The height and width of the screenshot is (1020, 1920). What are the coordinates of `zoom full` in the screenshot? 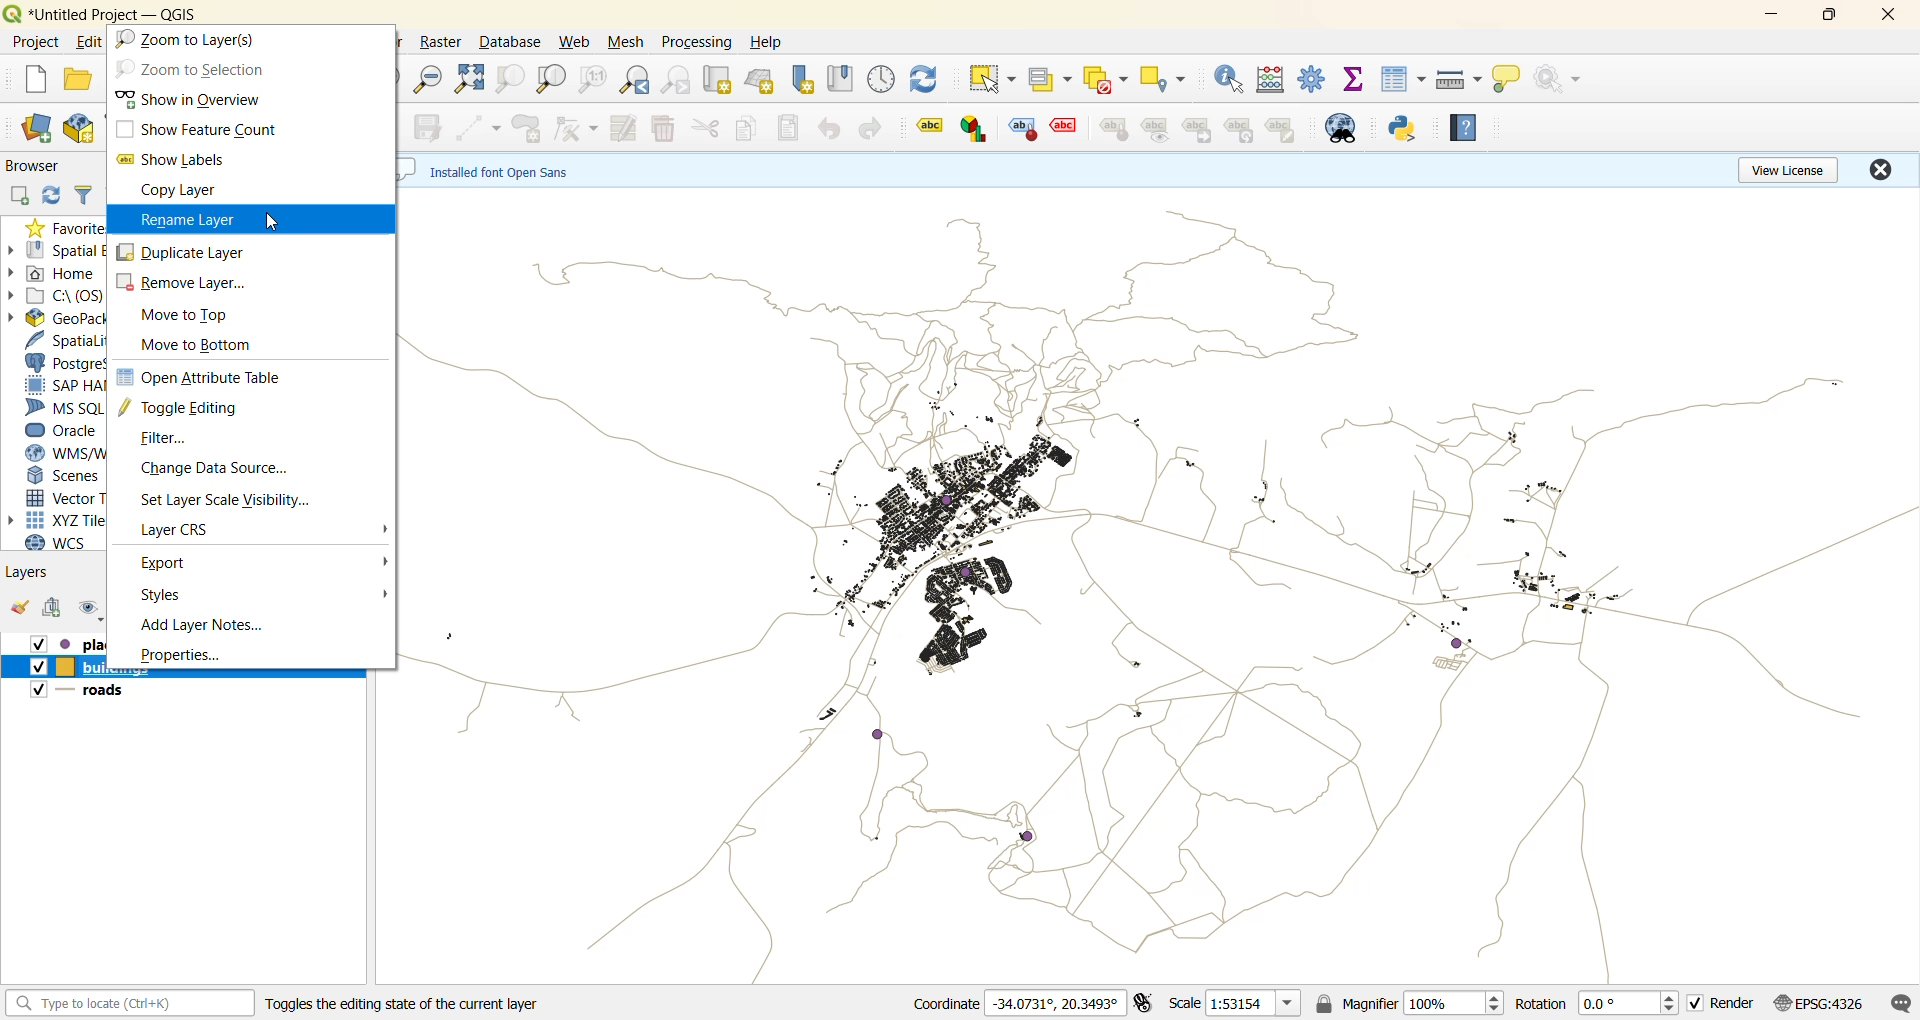 It's located at (471, 79).